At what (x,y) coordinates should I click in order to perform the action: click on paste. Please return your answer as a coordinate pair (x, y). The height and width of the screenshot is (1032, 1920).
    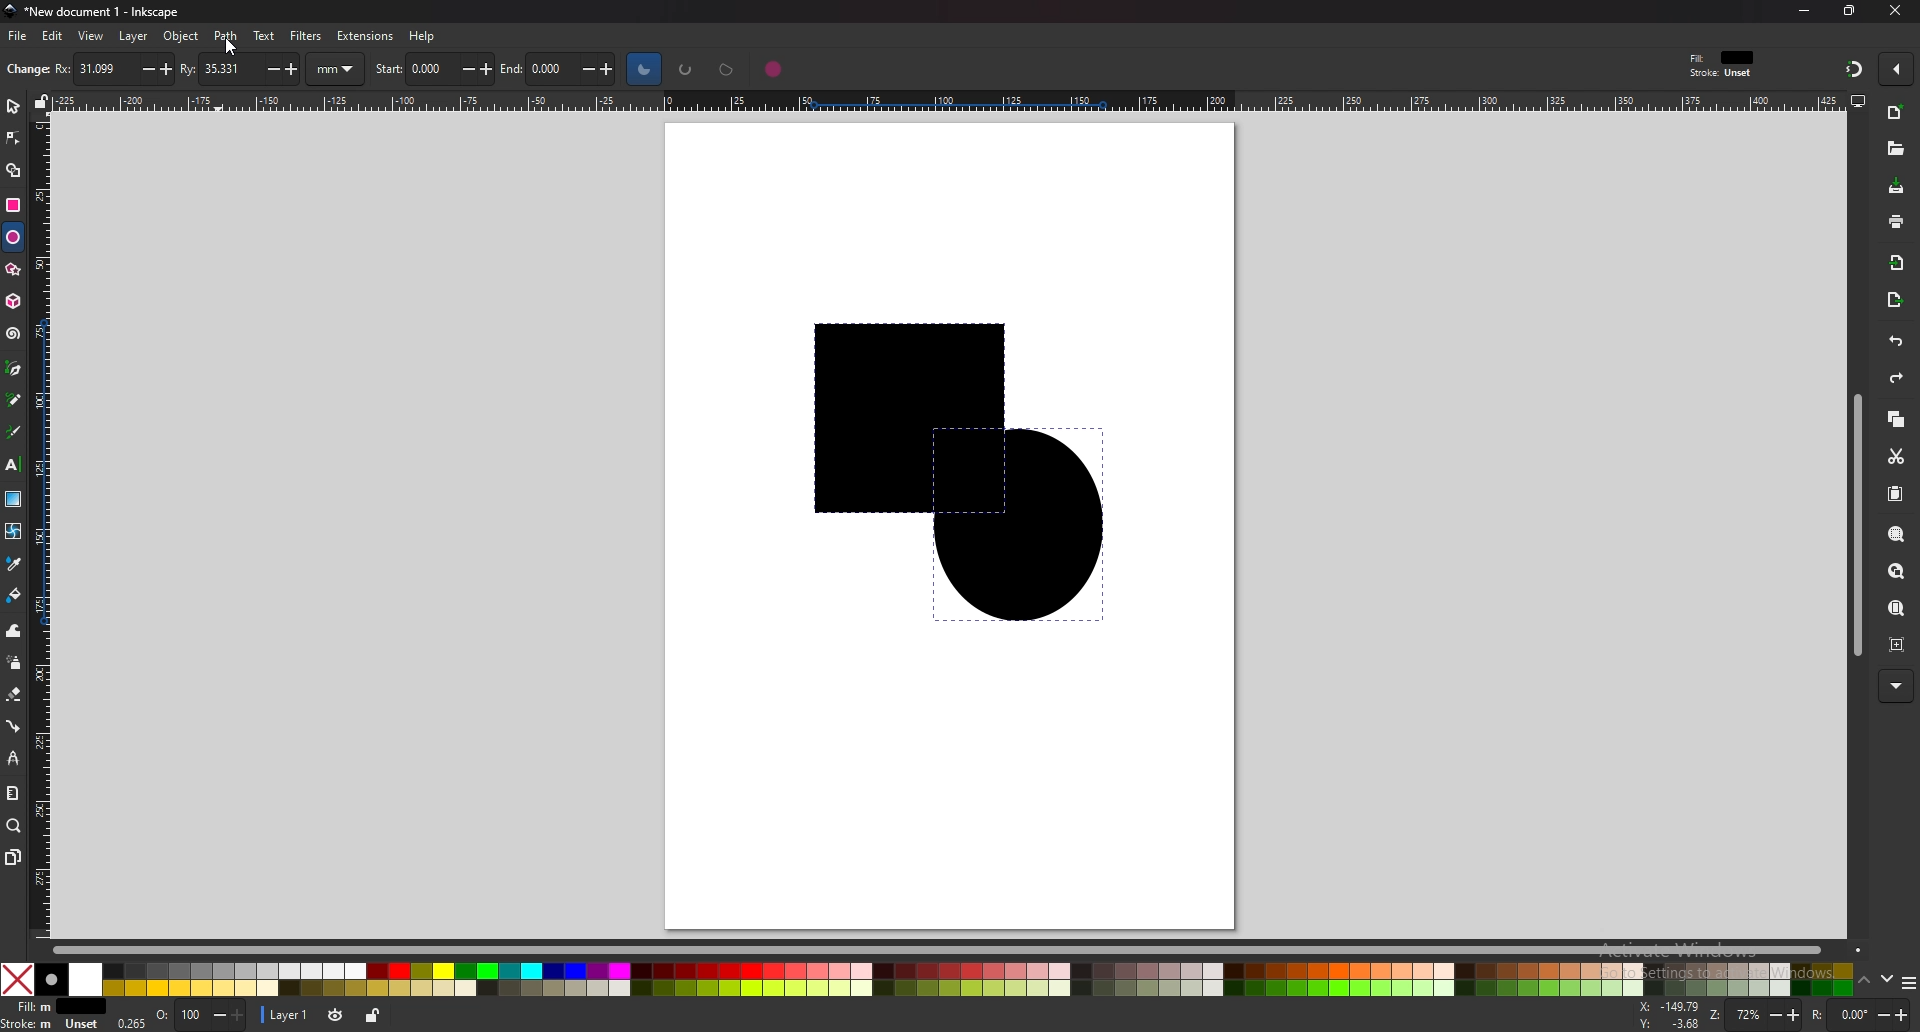
    Looking at the image, I should click on (1896, 492).